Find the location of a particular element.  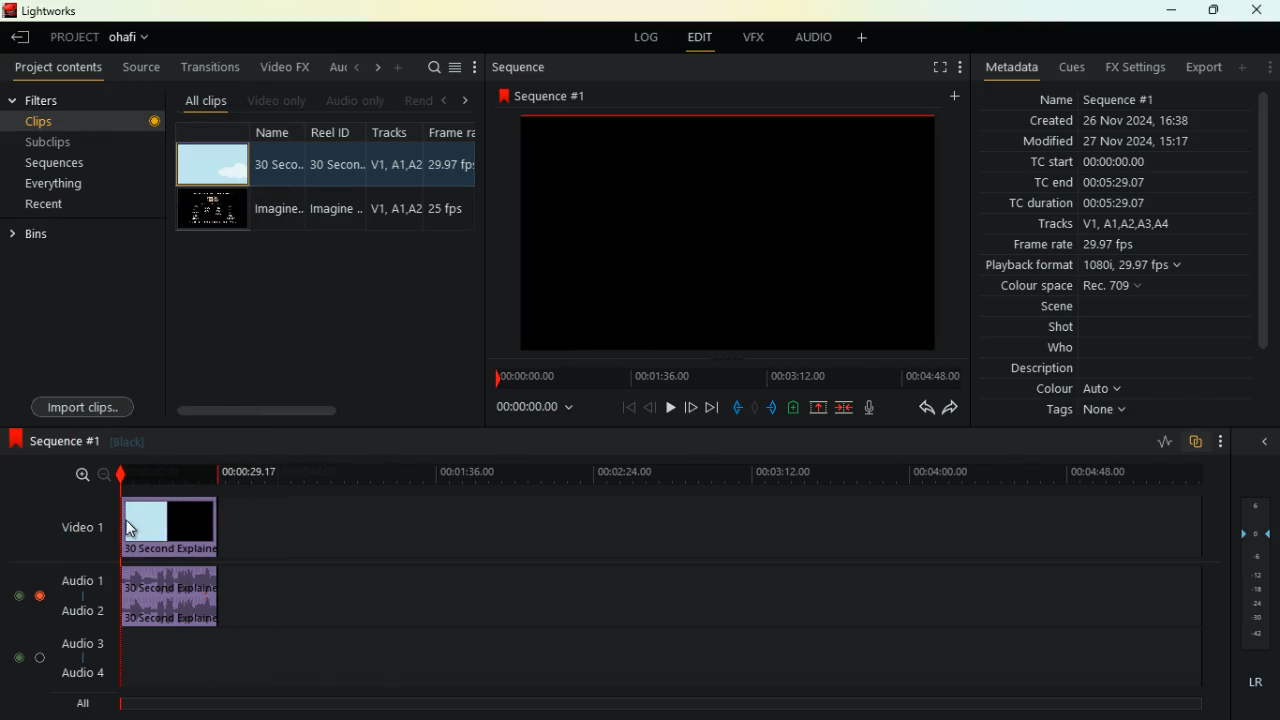

hold is located at coordinates (754, 406).